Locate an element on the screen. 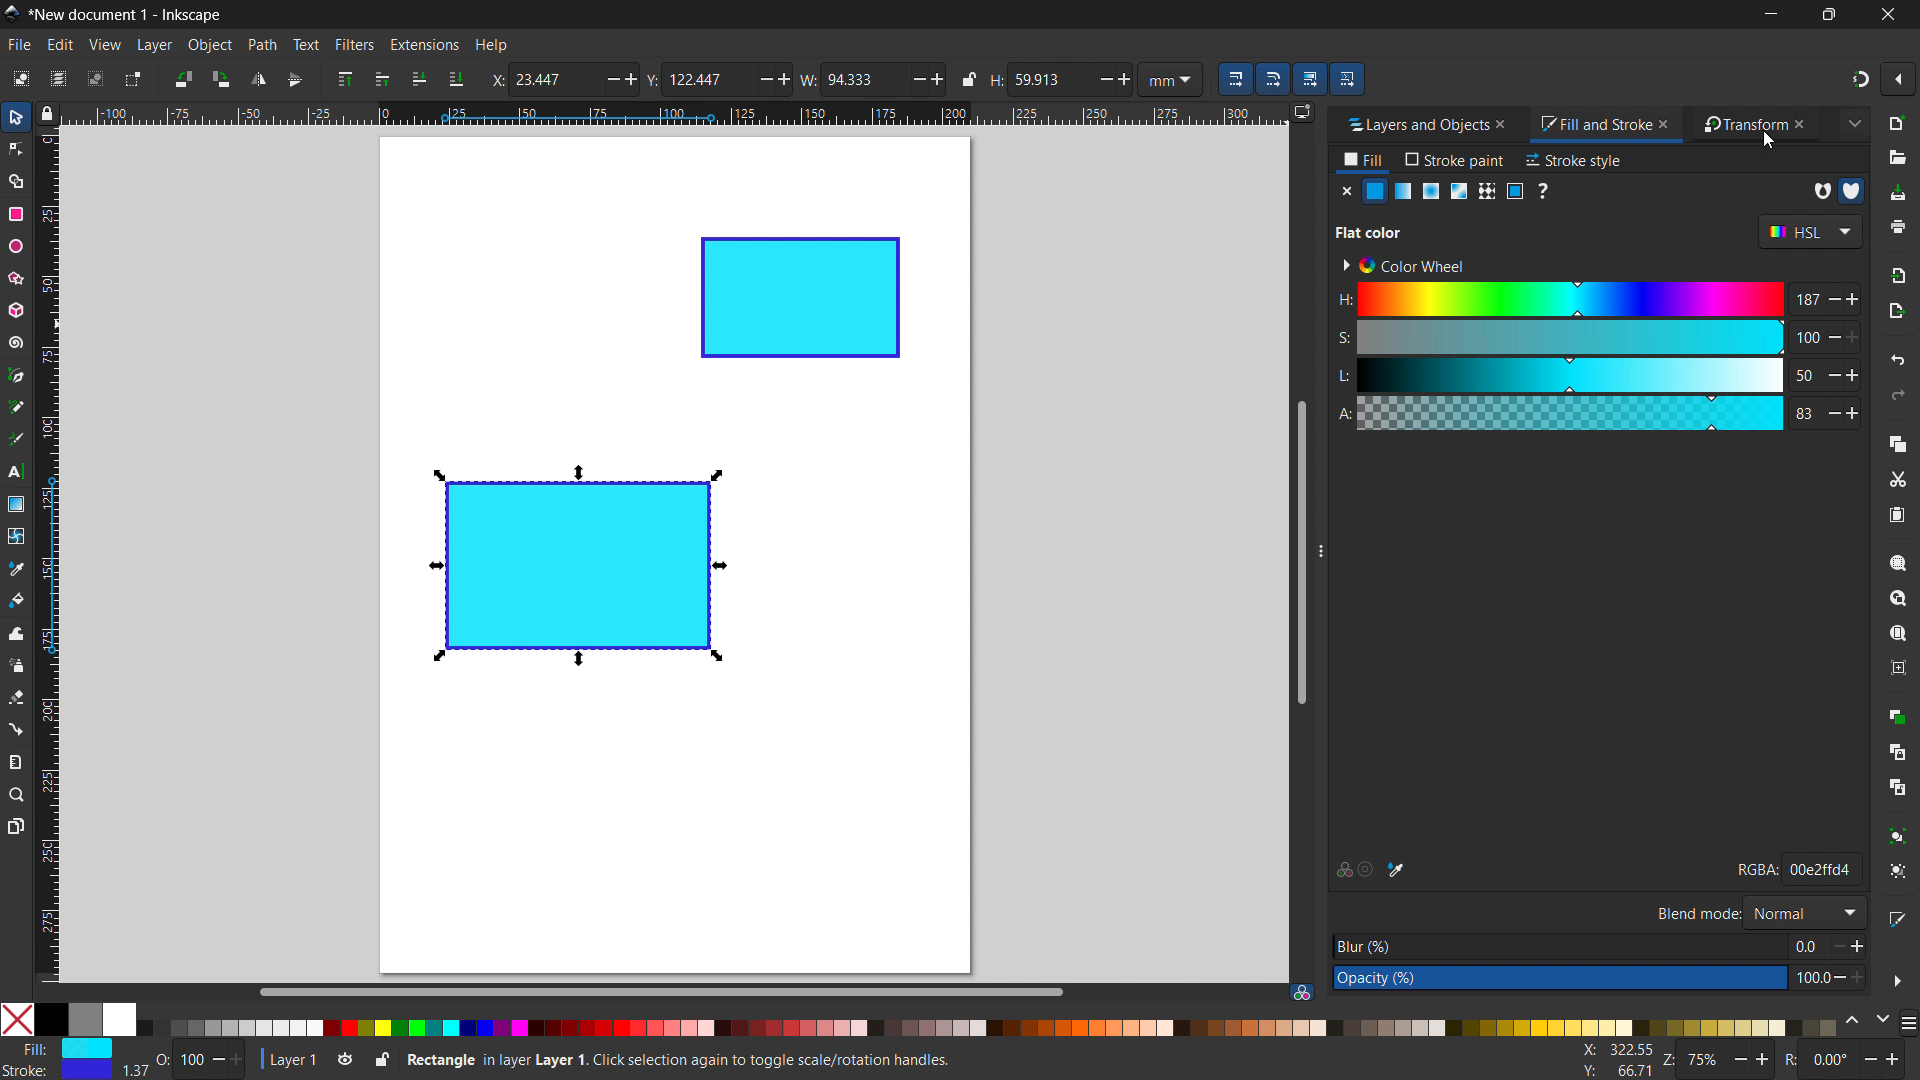  Add/ increase is located at coordinates (629, 79).